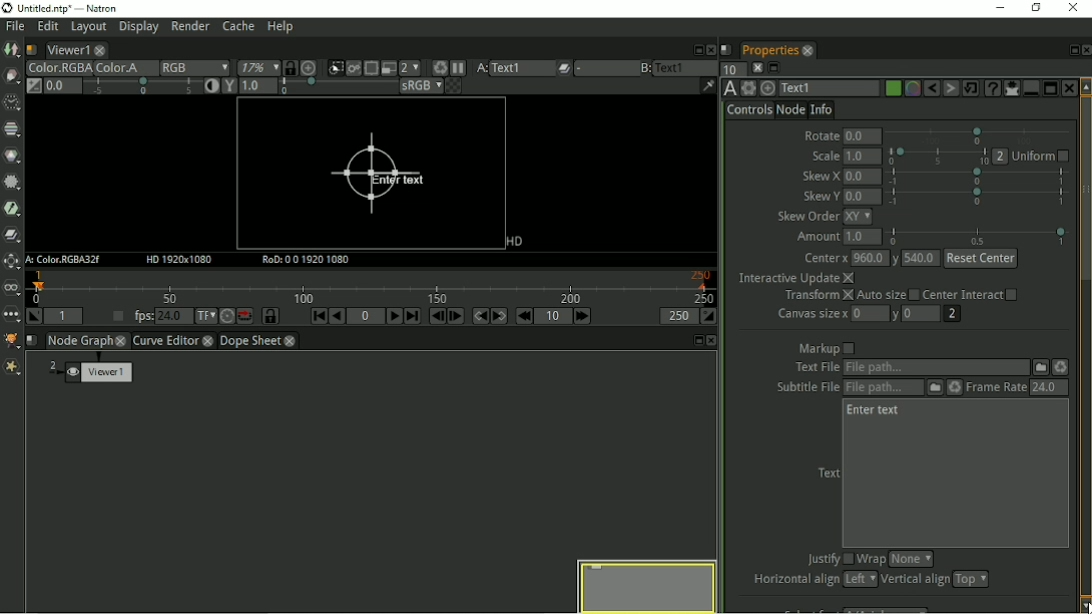 This screenshot has height=614, width=1092. I want to click on Close, so click(1068, 88).